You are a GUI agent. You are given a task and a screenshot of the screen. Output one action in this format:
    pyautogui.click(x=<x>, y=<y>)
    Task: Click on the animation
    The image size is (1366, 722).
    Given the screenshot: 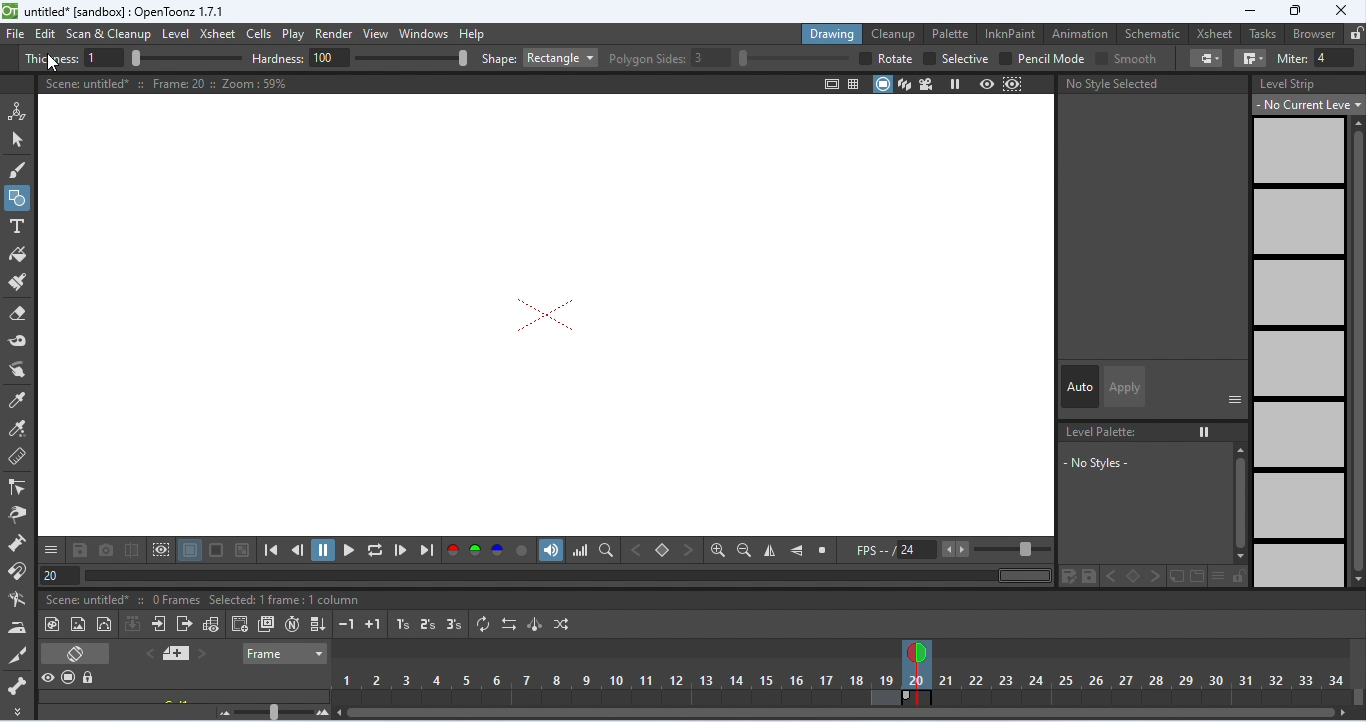 What is the action you would take?
    pyautogui.click(x=1079, y=34)
    